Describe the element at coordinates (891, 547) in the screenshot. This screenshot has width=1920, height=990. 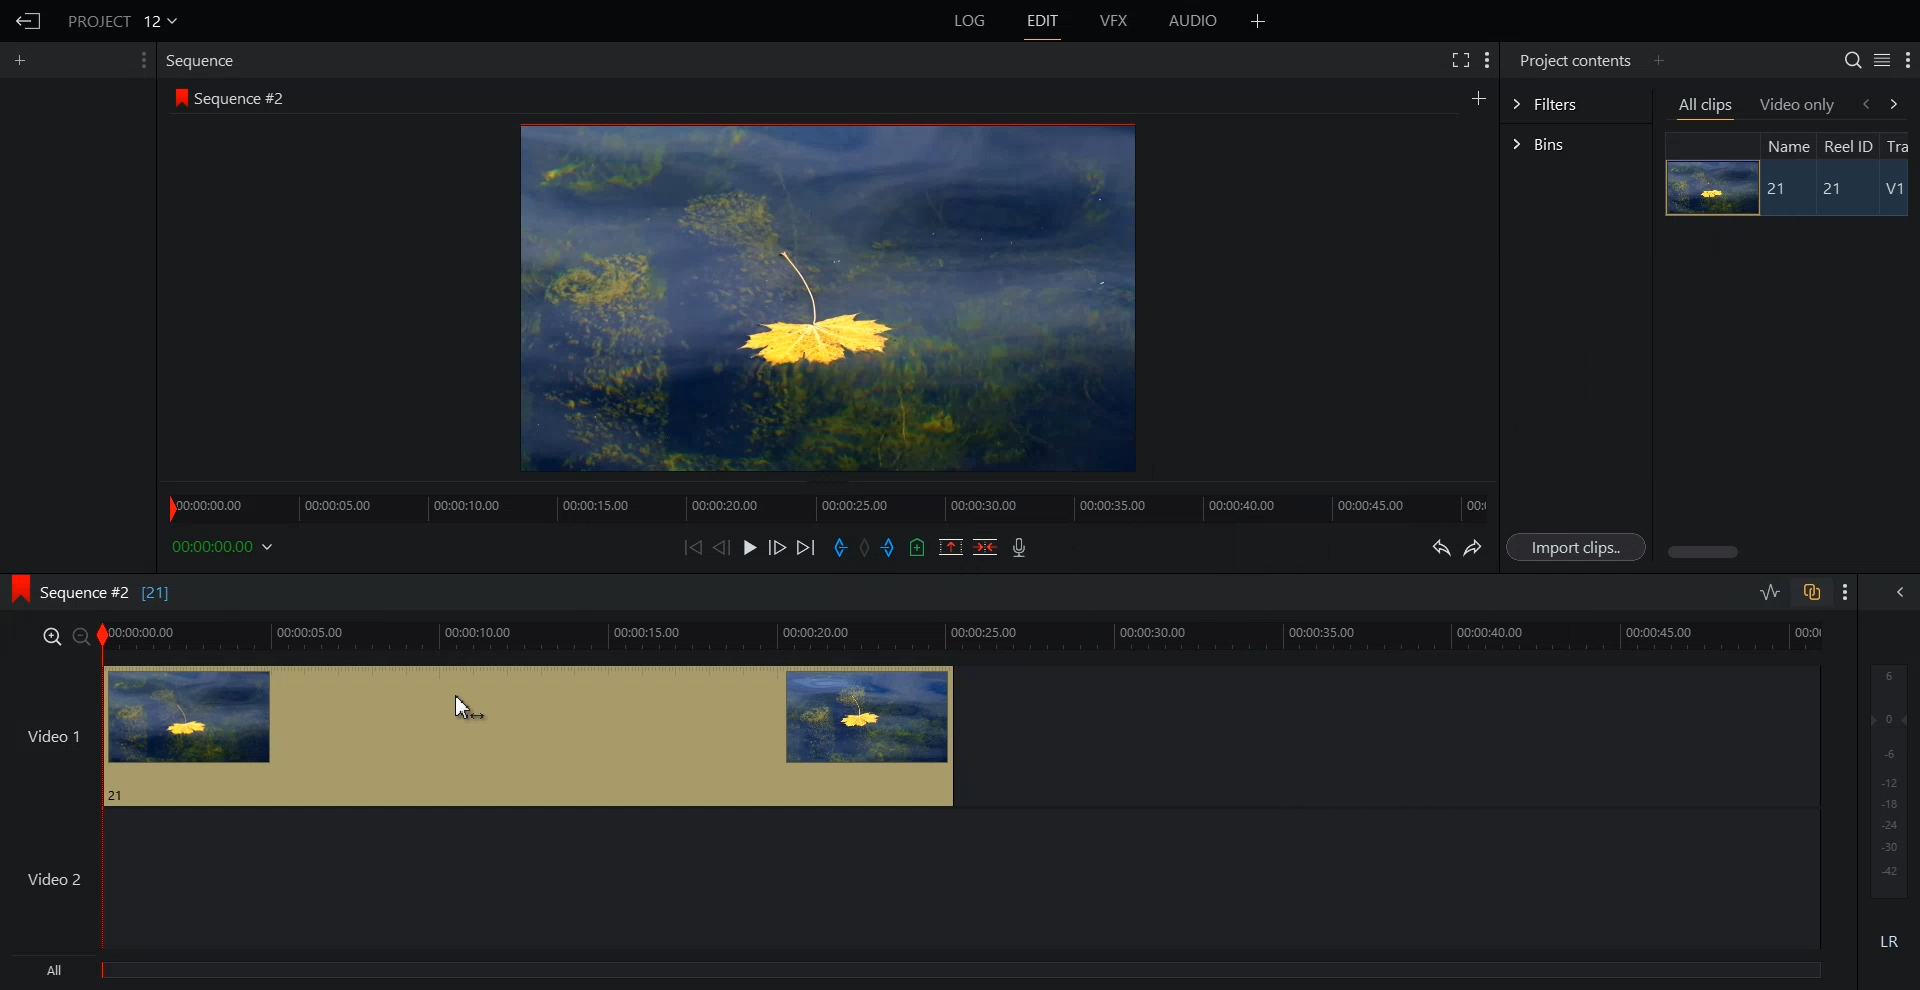
I see `Add an out Mark in current position` at that location.